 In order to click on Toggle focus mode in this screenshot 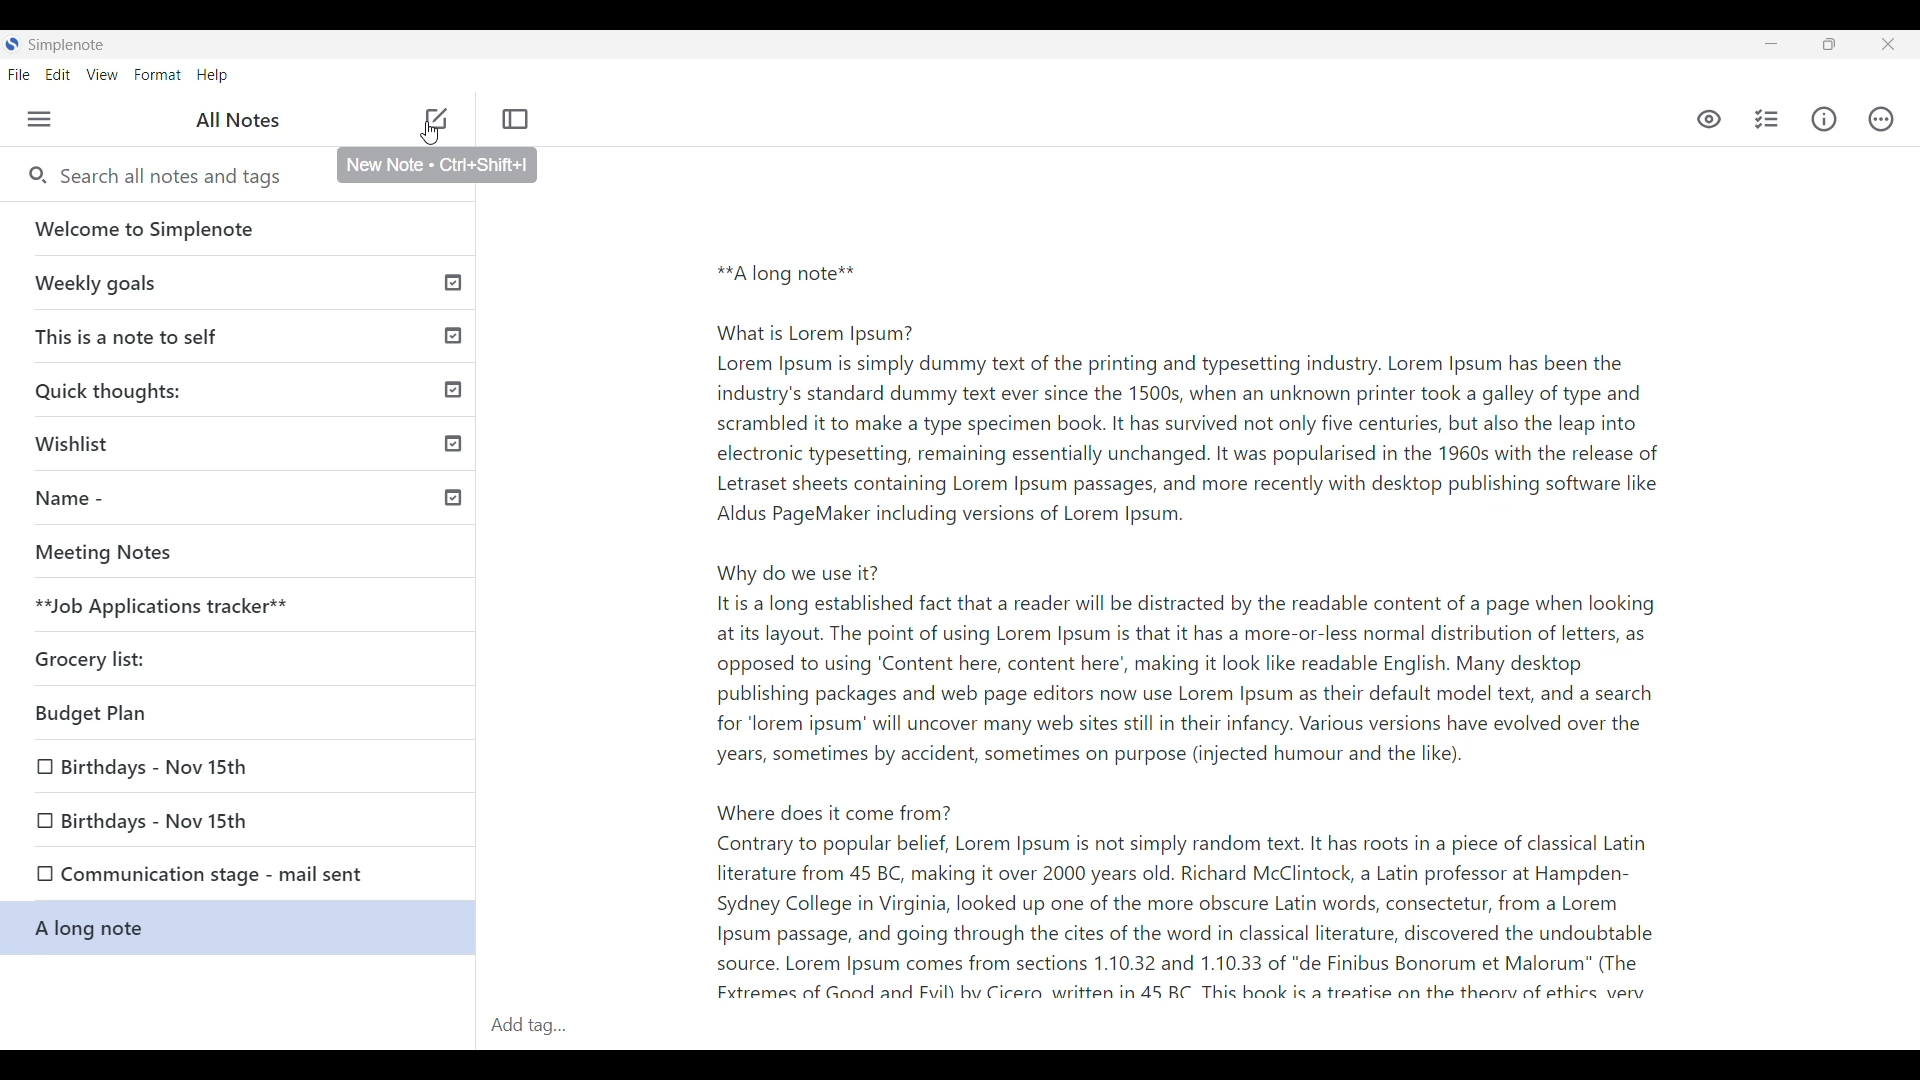, I will do `click(515, 119)`.